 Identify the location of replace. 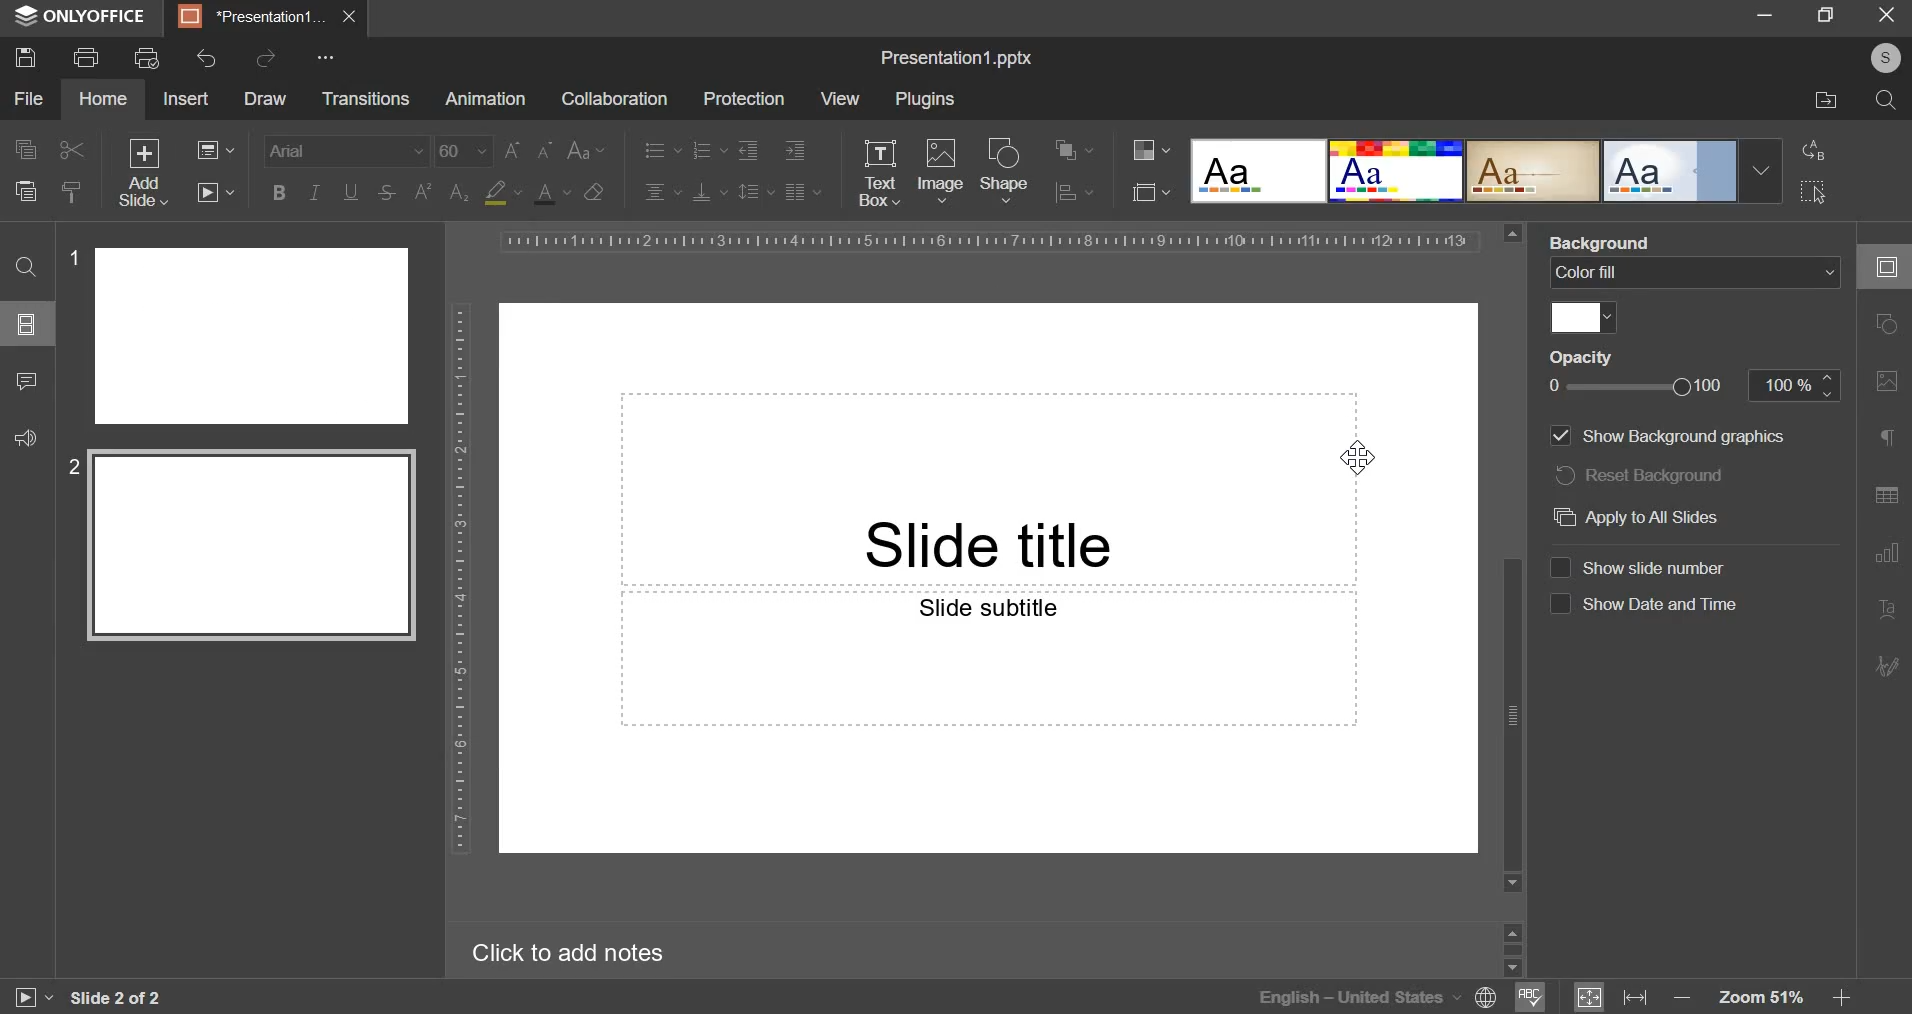
(1809, 150).